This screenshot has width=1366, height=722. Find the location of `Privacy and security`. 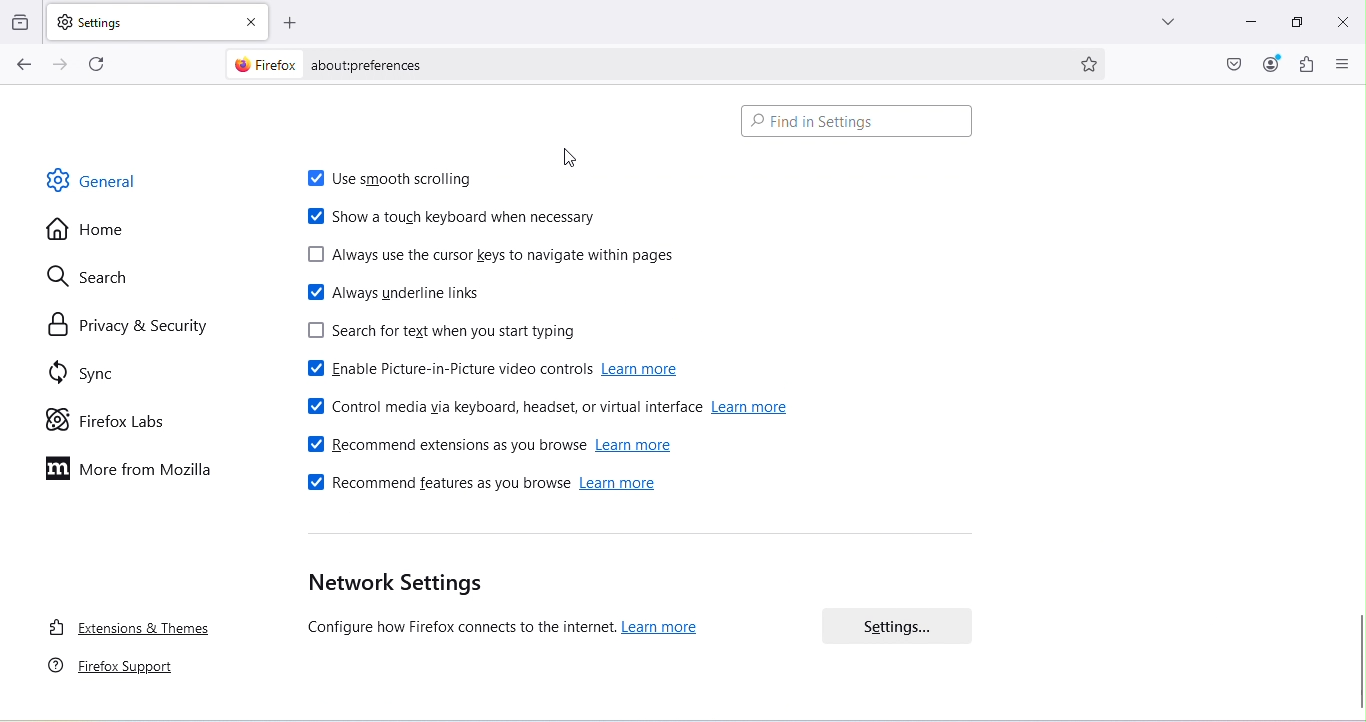

Privacy and security is located at coordinates (127, 325).